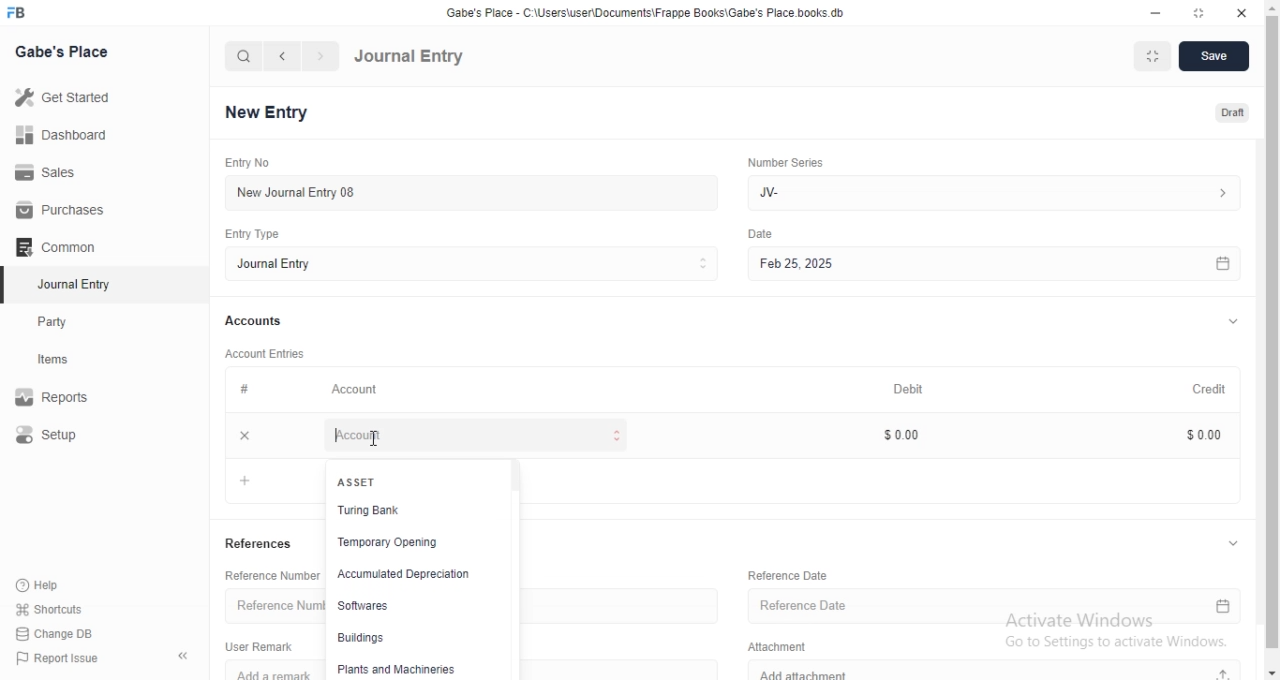 The width and height of the screenshot is (1280, 680). I want to click on Items, so click(72, 361).